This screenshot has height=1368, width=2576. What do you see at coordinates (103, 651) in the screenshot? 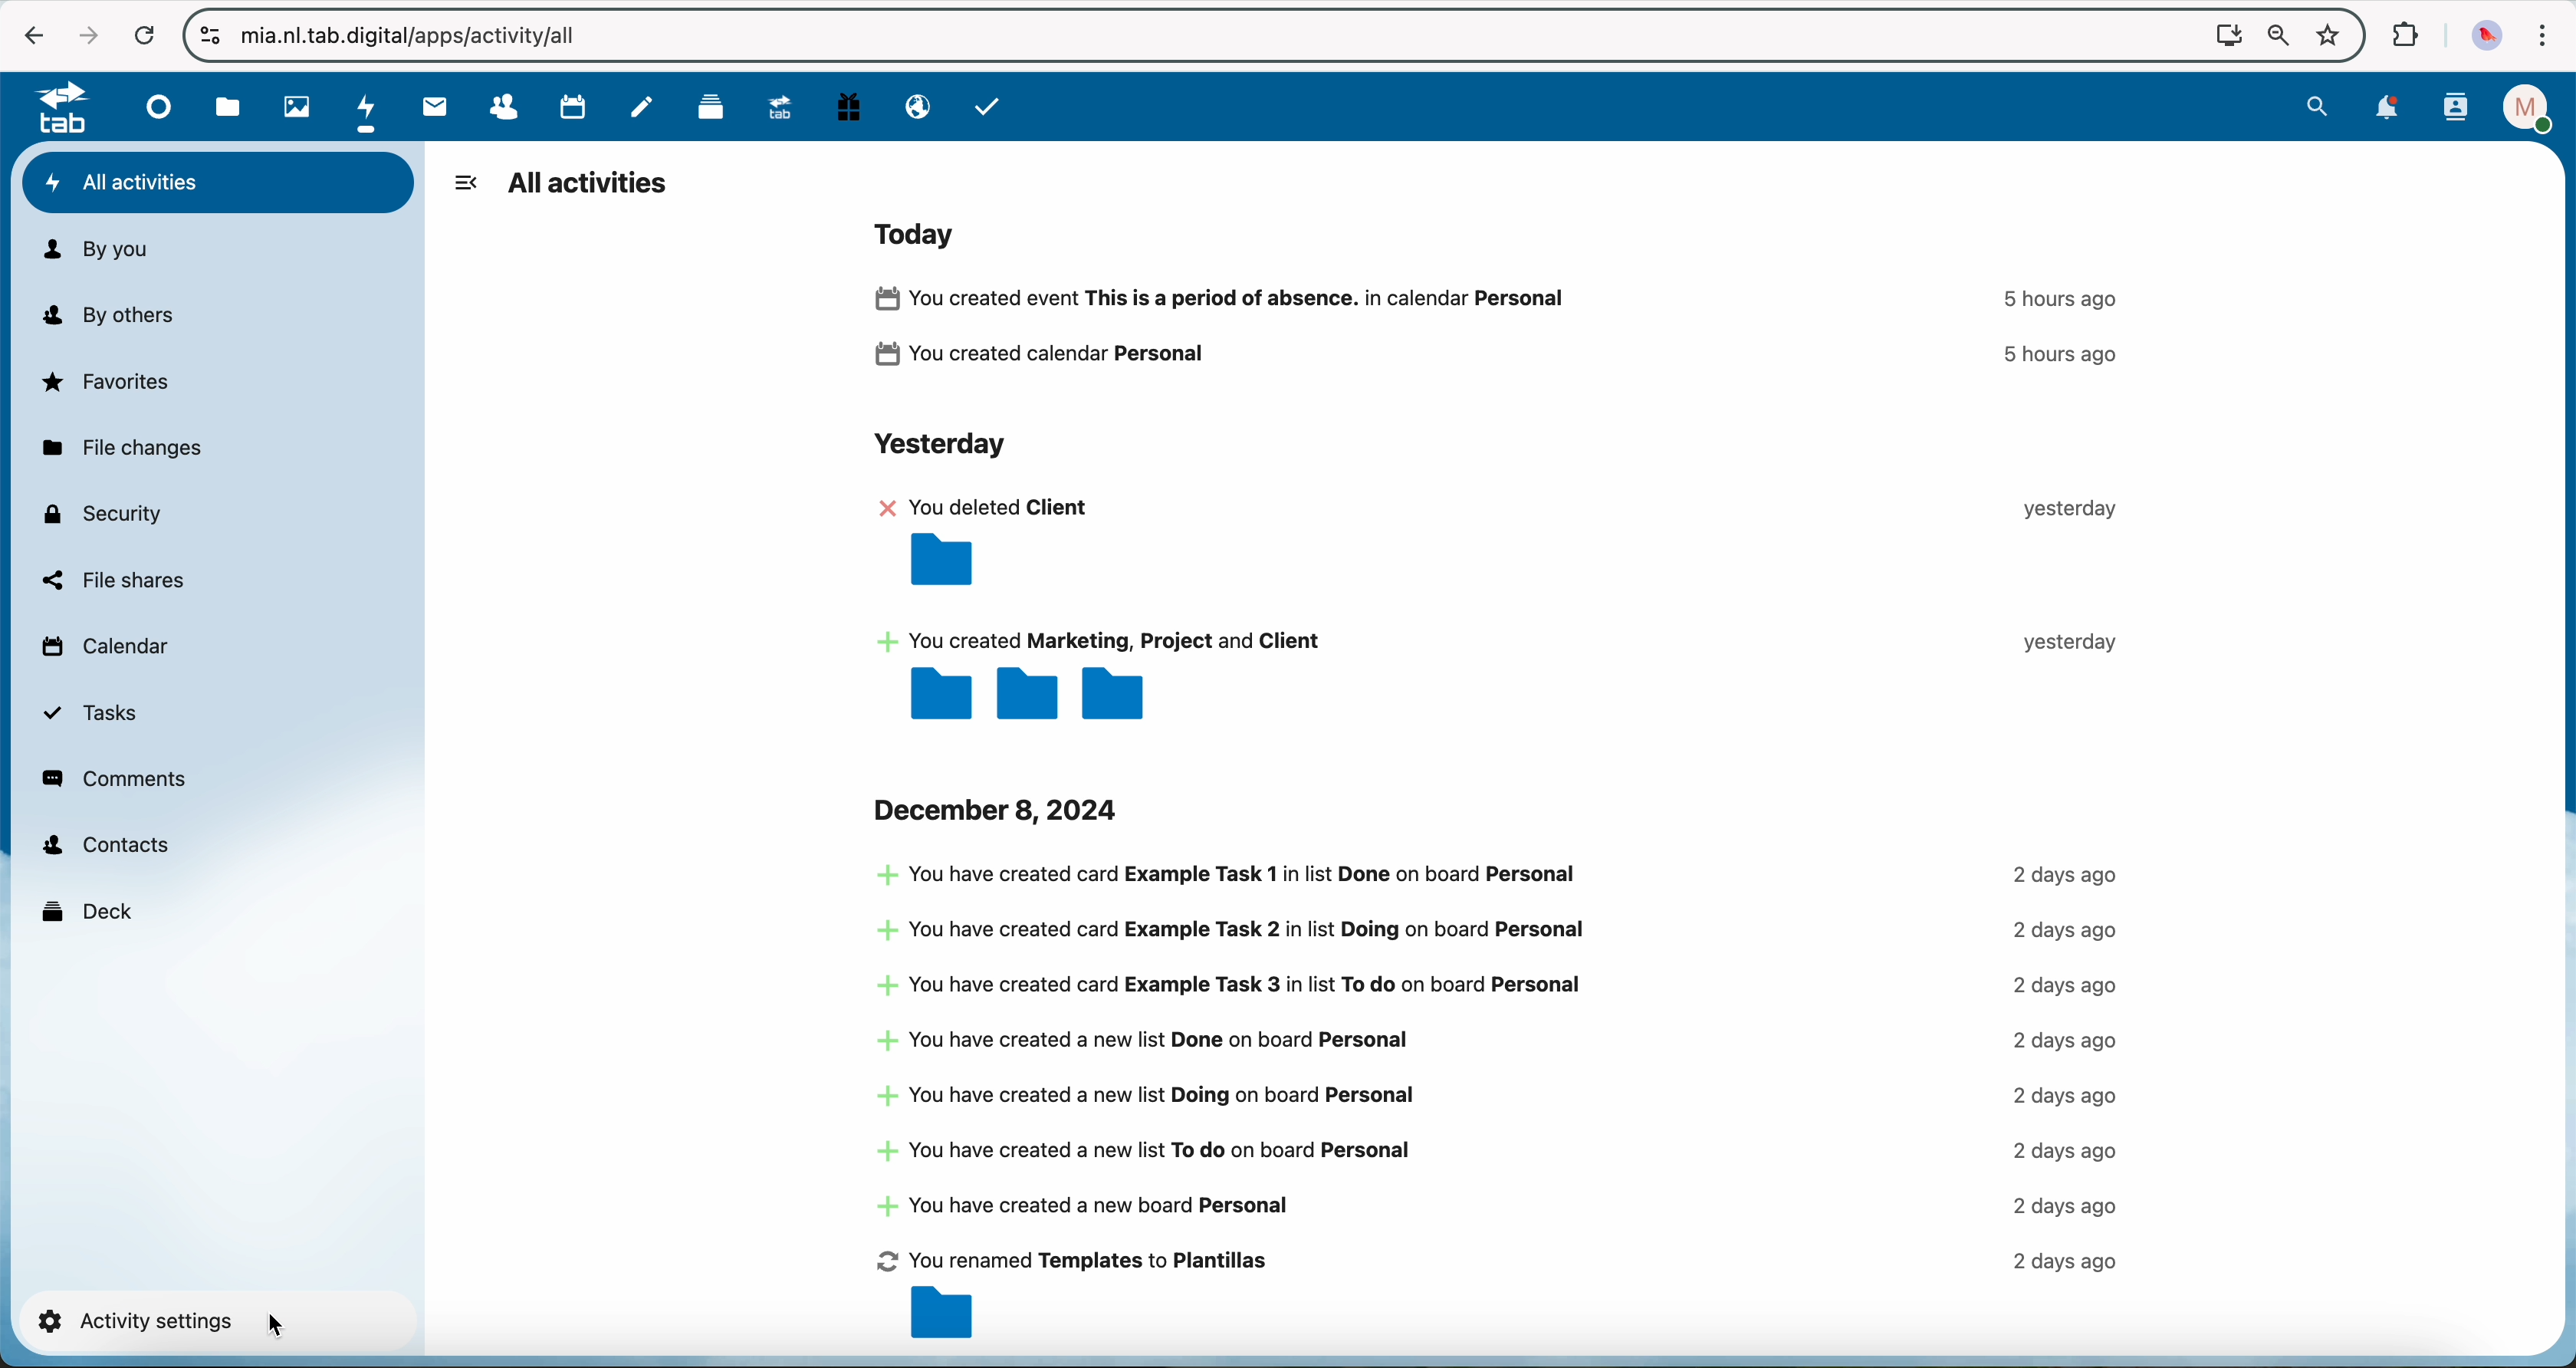
I see `calendar` at bounding box center [103, 651].